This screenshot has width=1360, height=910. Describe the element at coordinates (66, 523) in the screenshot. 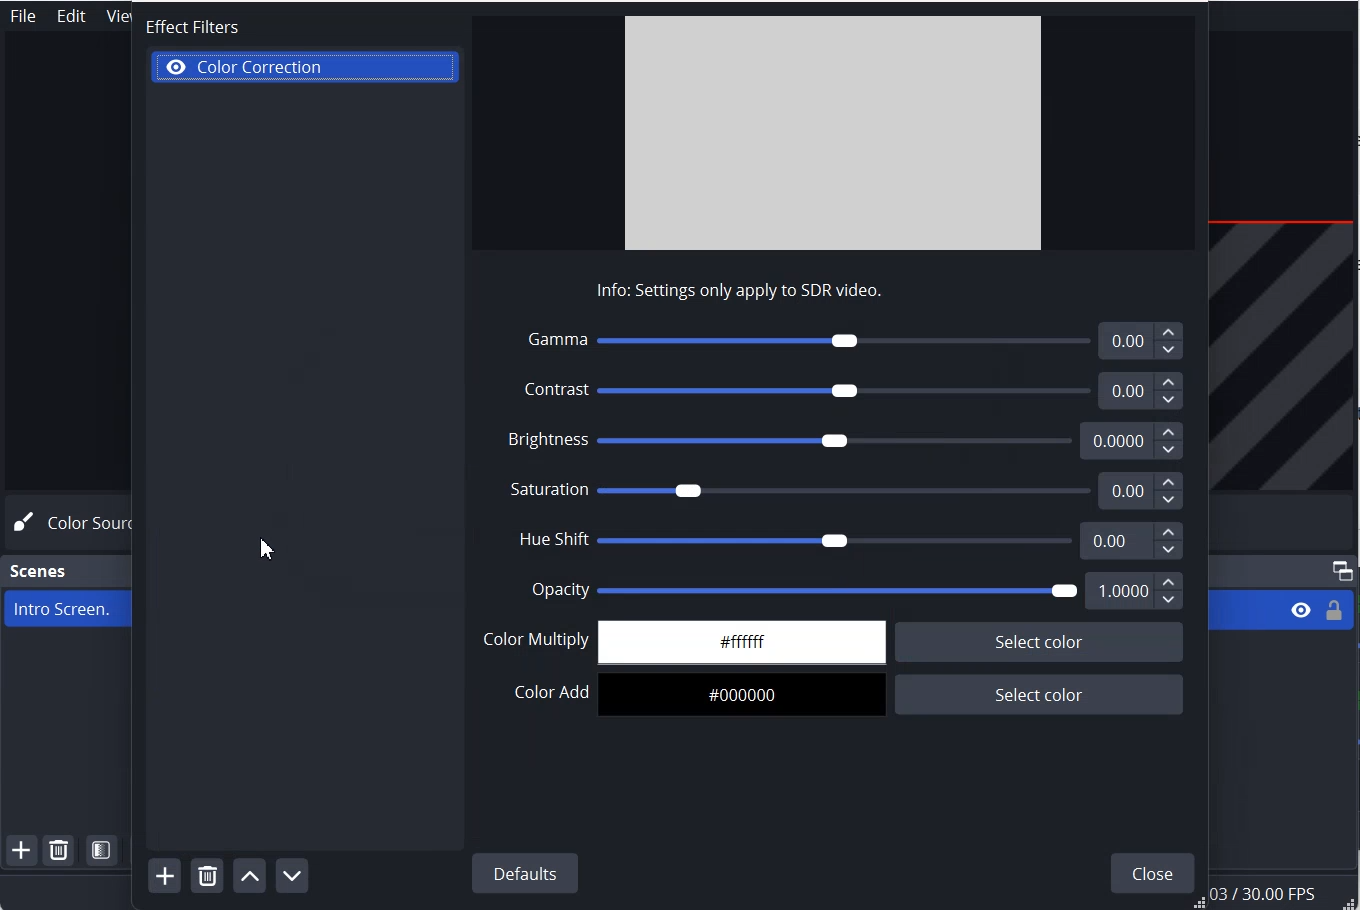

I see `Color Source` at that location.